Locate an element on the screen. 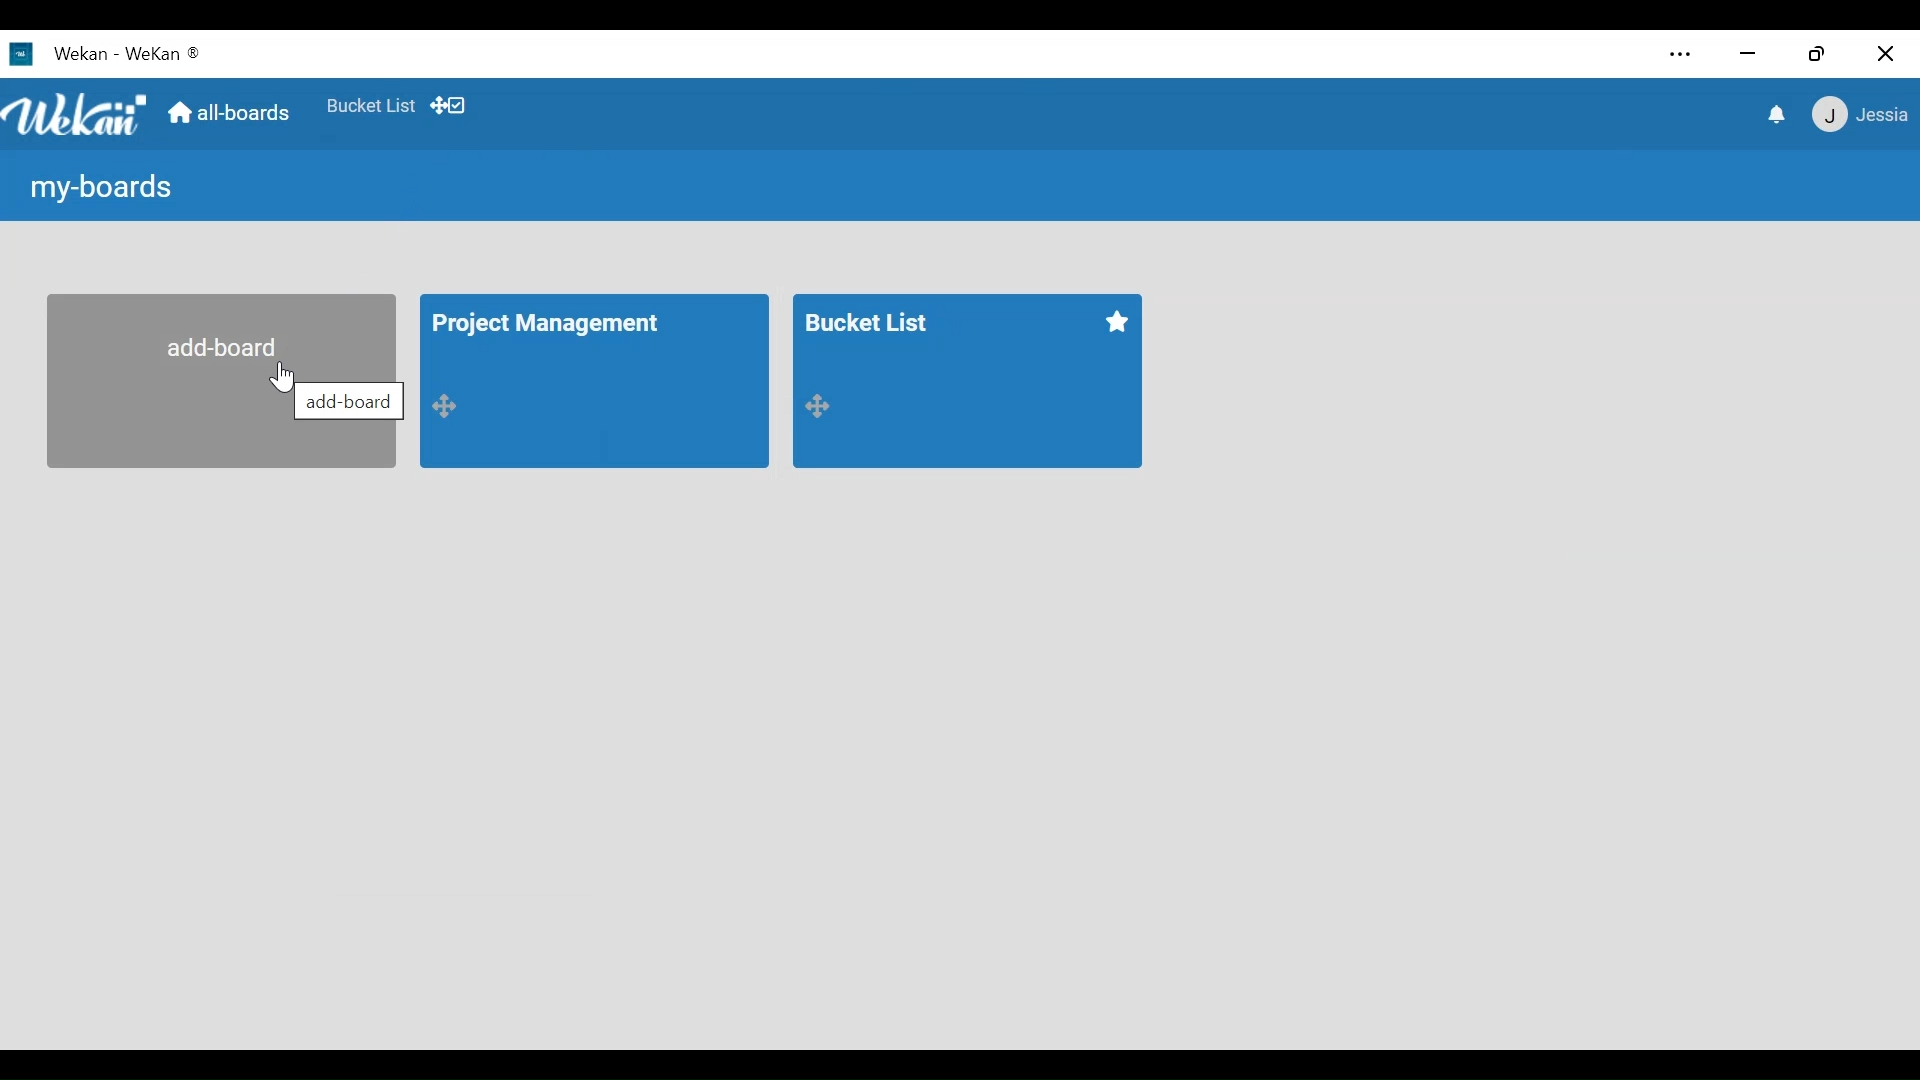  Desktop drag handle is located at coordinates (818, 406).